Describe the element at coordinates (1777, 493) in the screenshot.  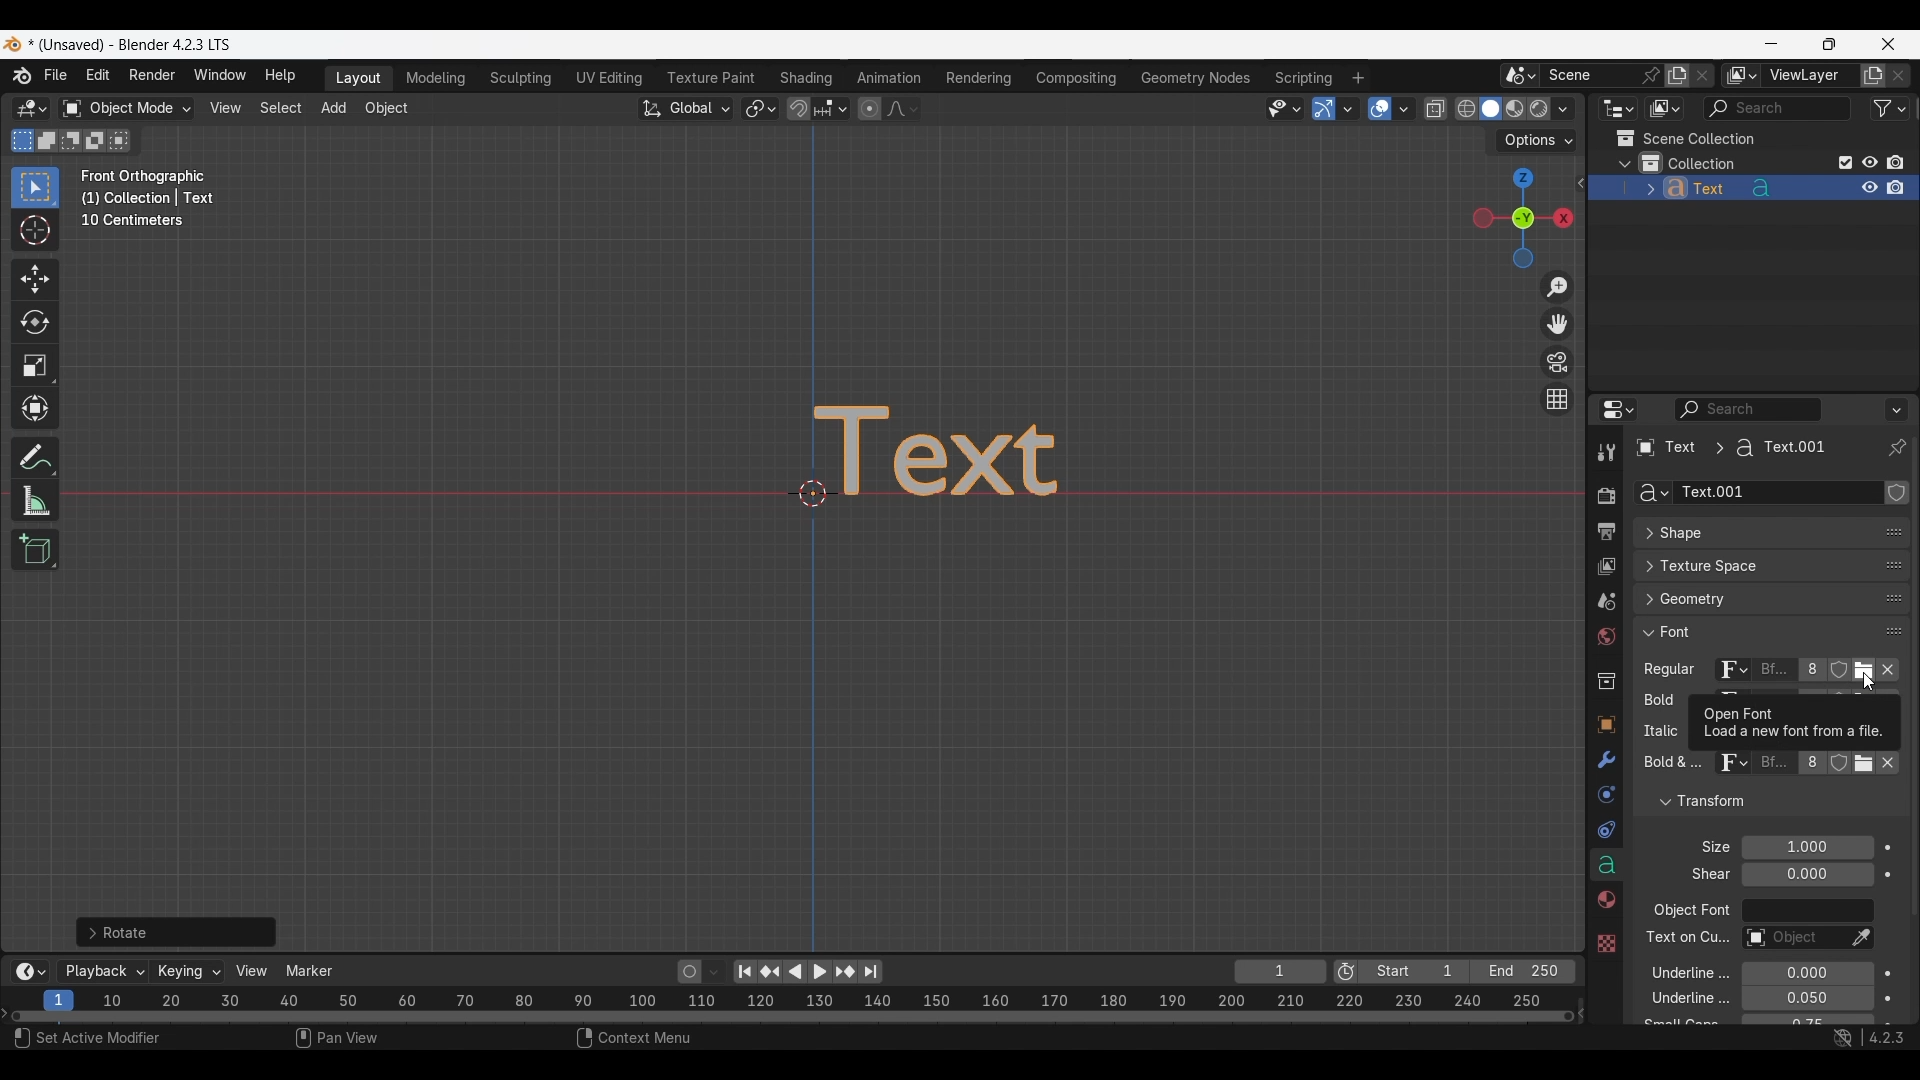
I see `Name` at that location.